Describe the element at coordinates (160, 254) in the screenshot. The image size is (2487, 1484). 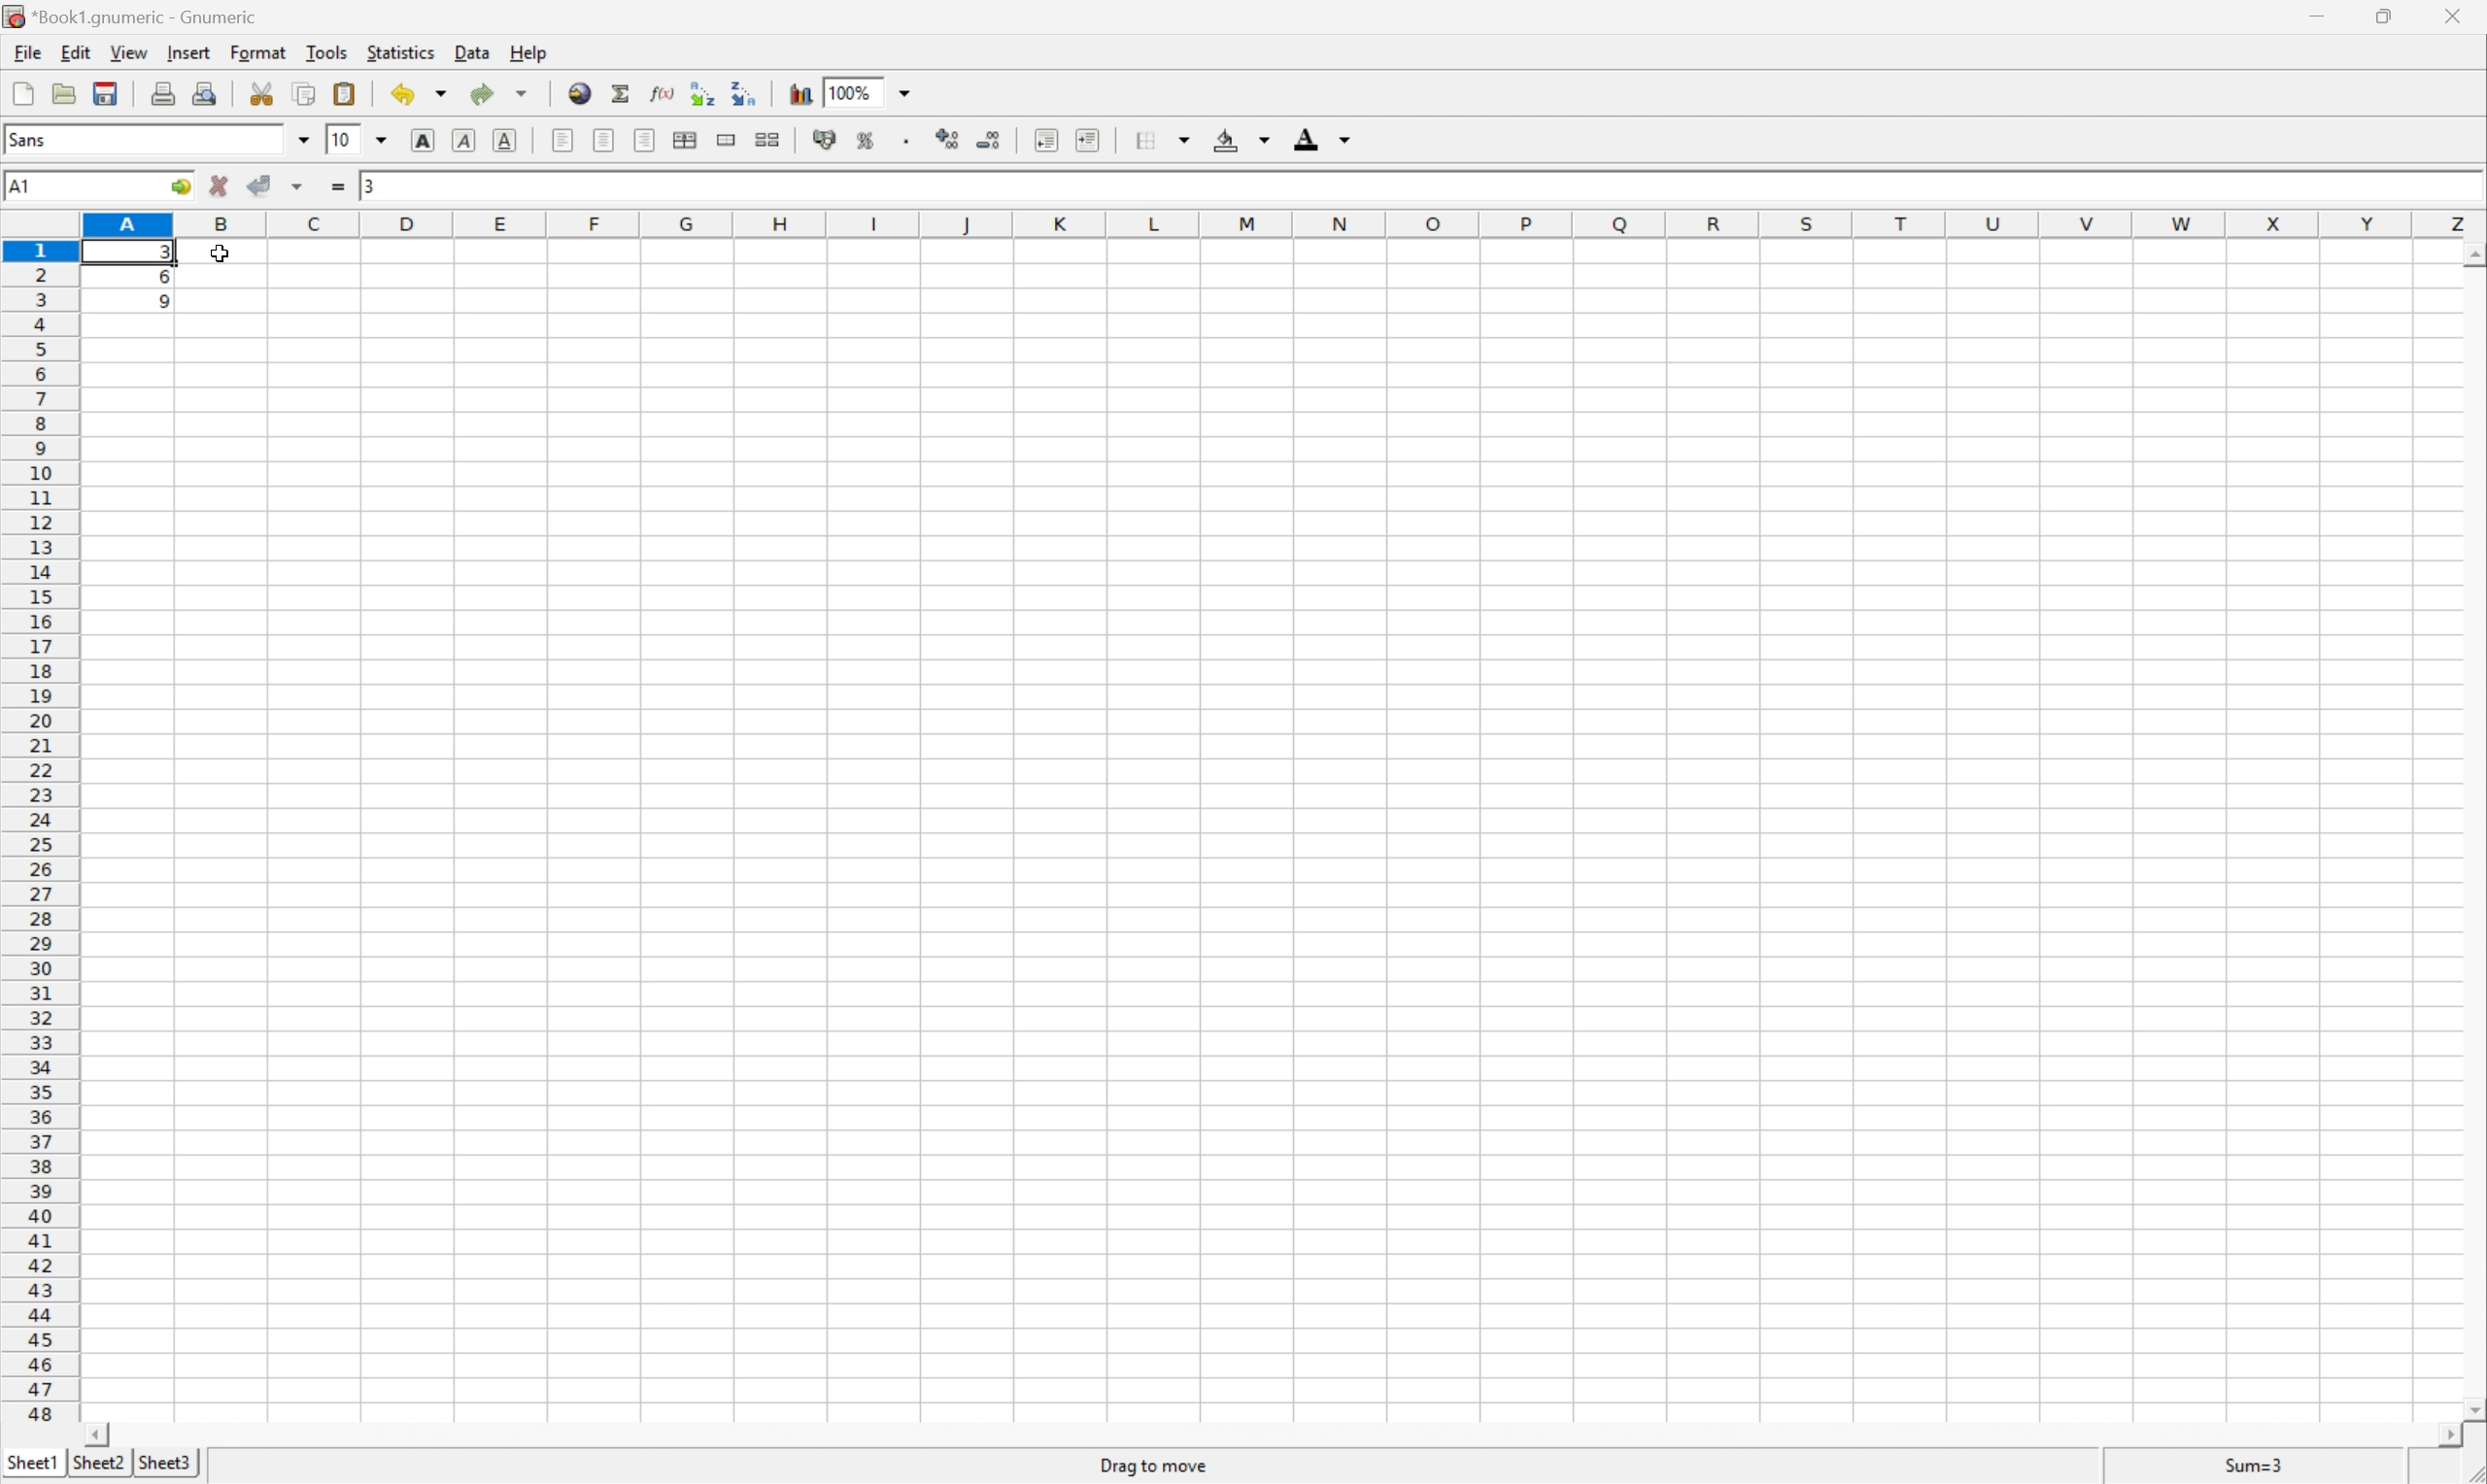
I see `3` at that location.